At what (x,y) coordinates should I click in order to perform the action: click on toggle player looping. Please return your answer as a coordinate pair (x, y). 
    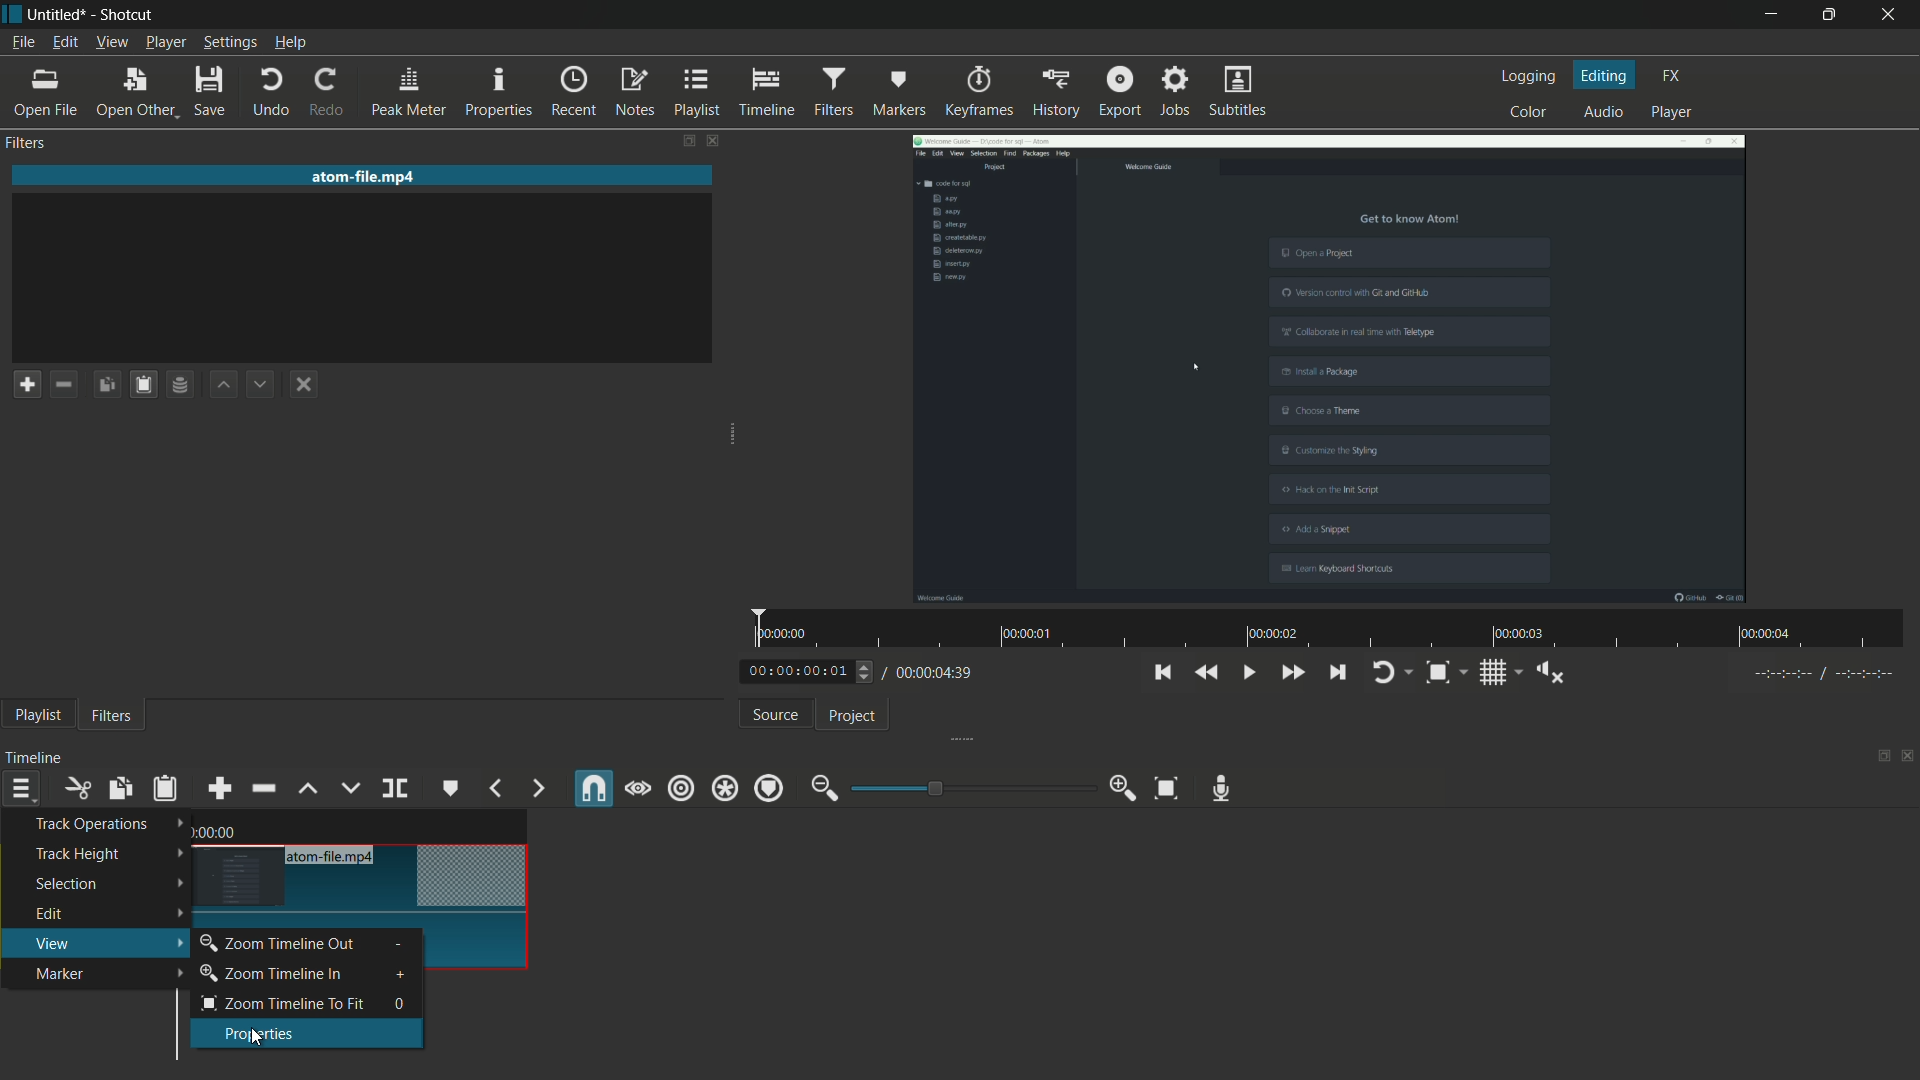
    Looking at the image, I should click on (1383, 672).